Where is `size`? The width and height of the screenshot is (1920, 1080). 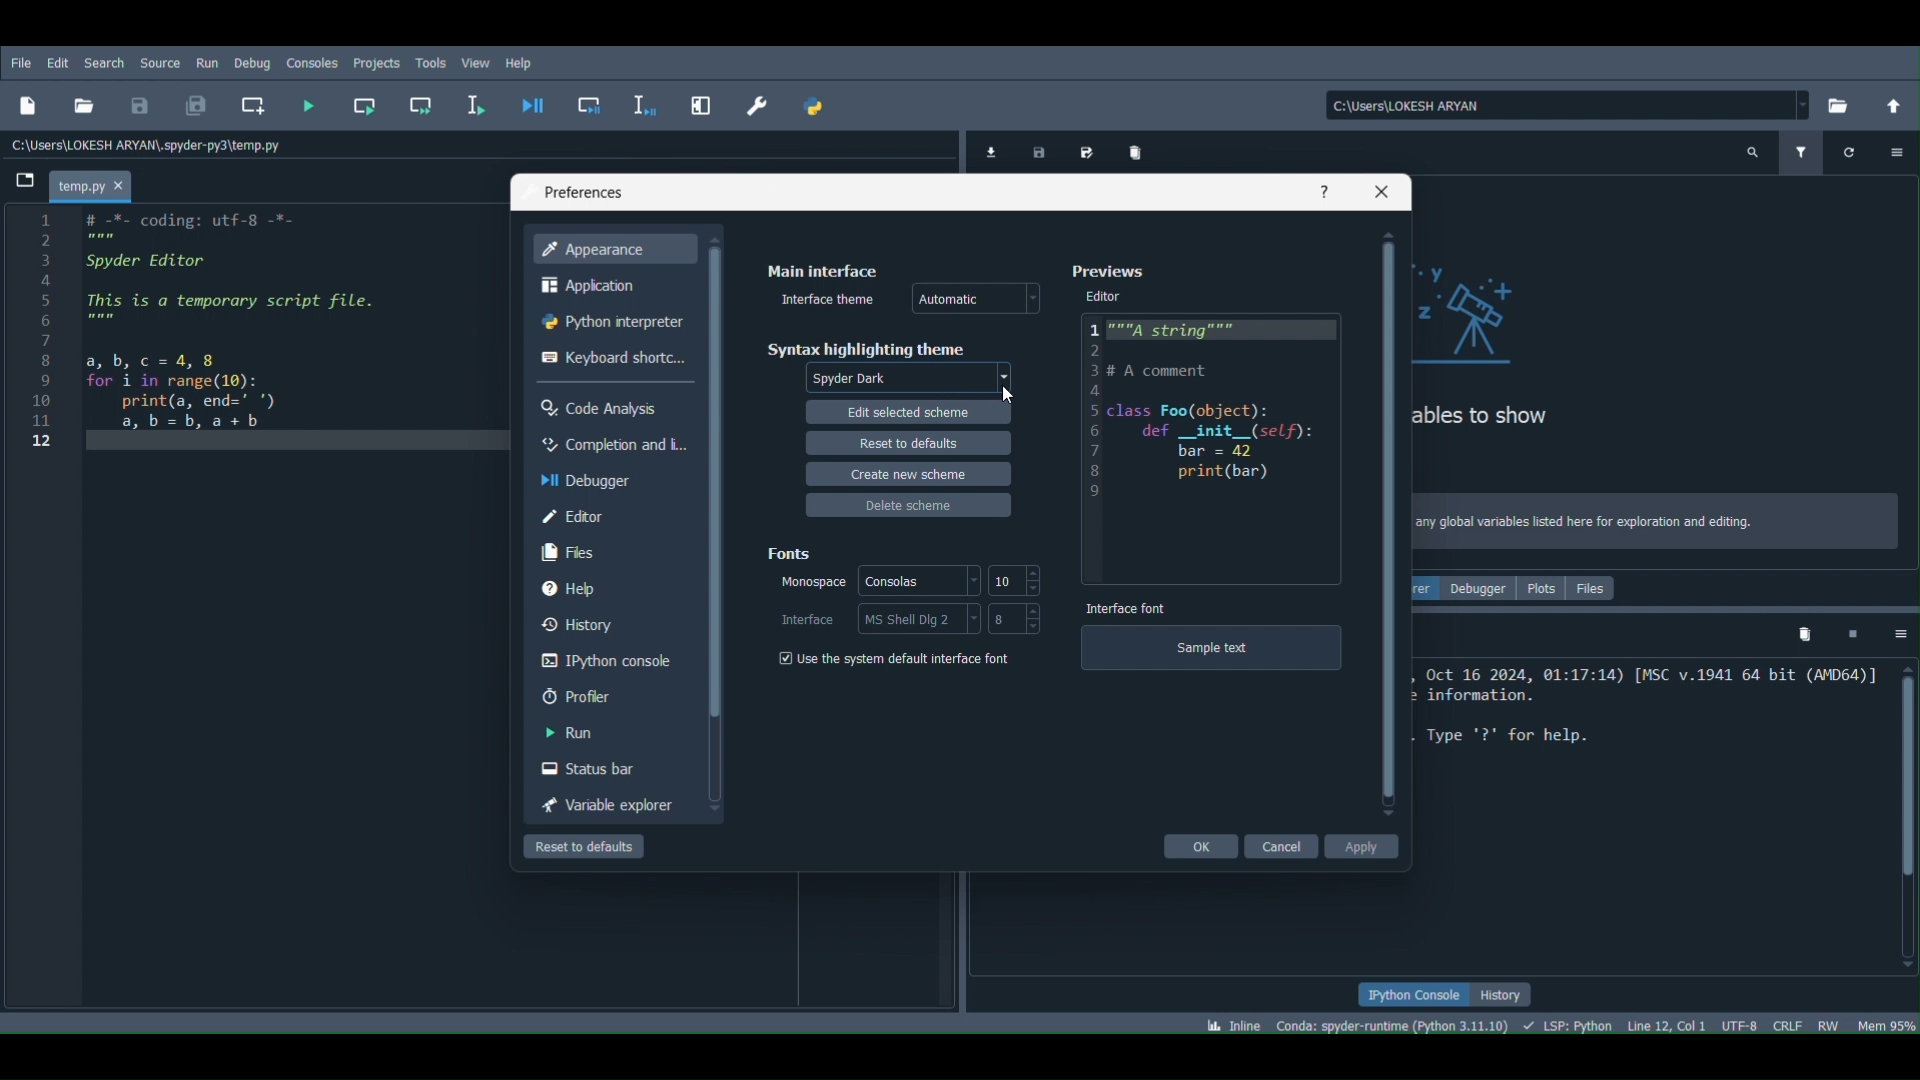
size is located at coordinates (1020, 578).